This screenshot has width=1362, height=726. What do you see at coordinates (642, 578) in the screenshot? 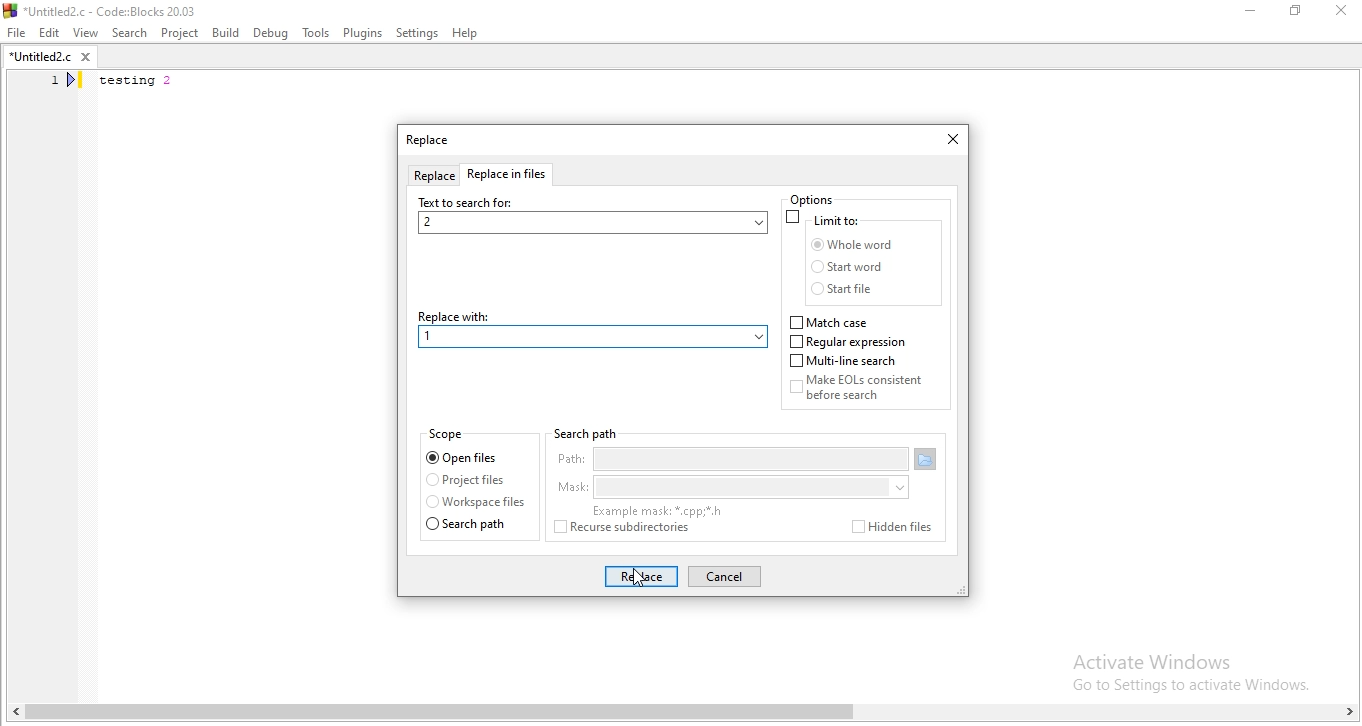
I see `cursor` at bounding box center [642, 578].